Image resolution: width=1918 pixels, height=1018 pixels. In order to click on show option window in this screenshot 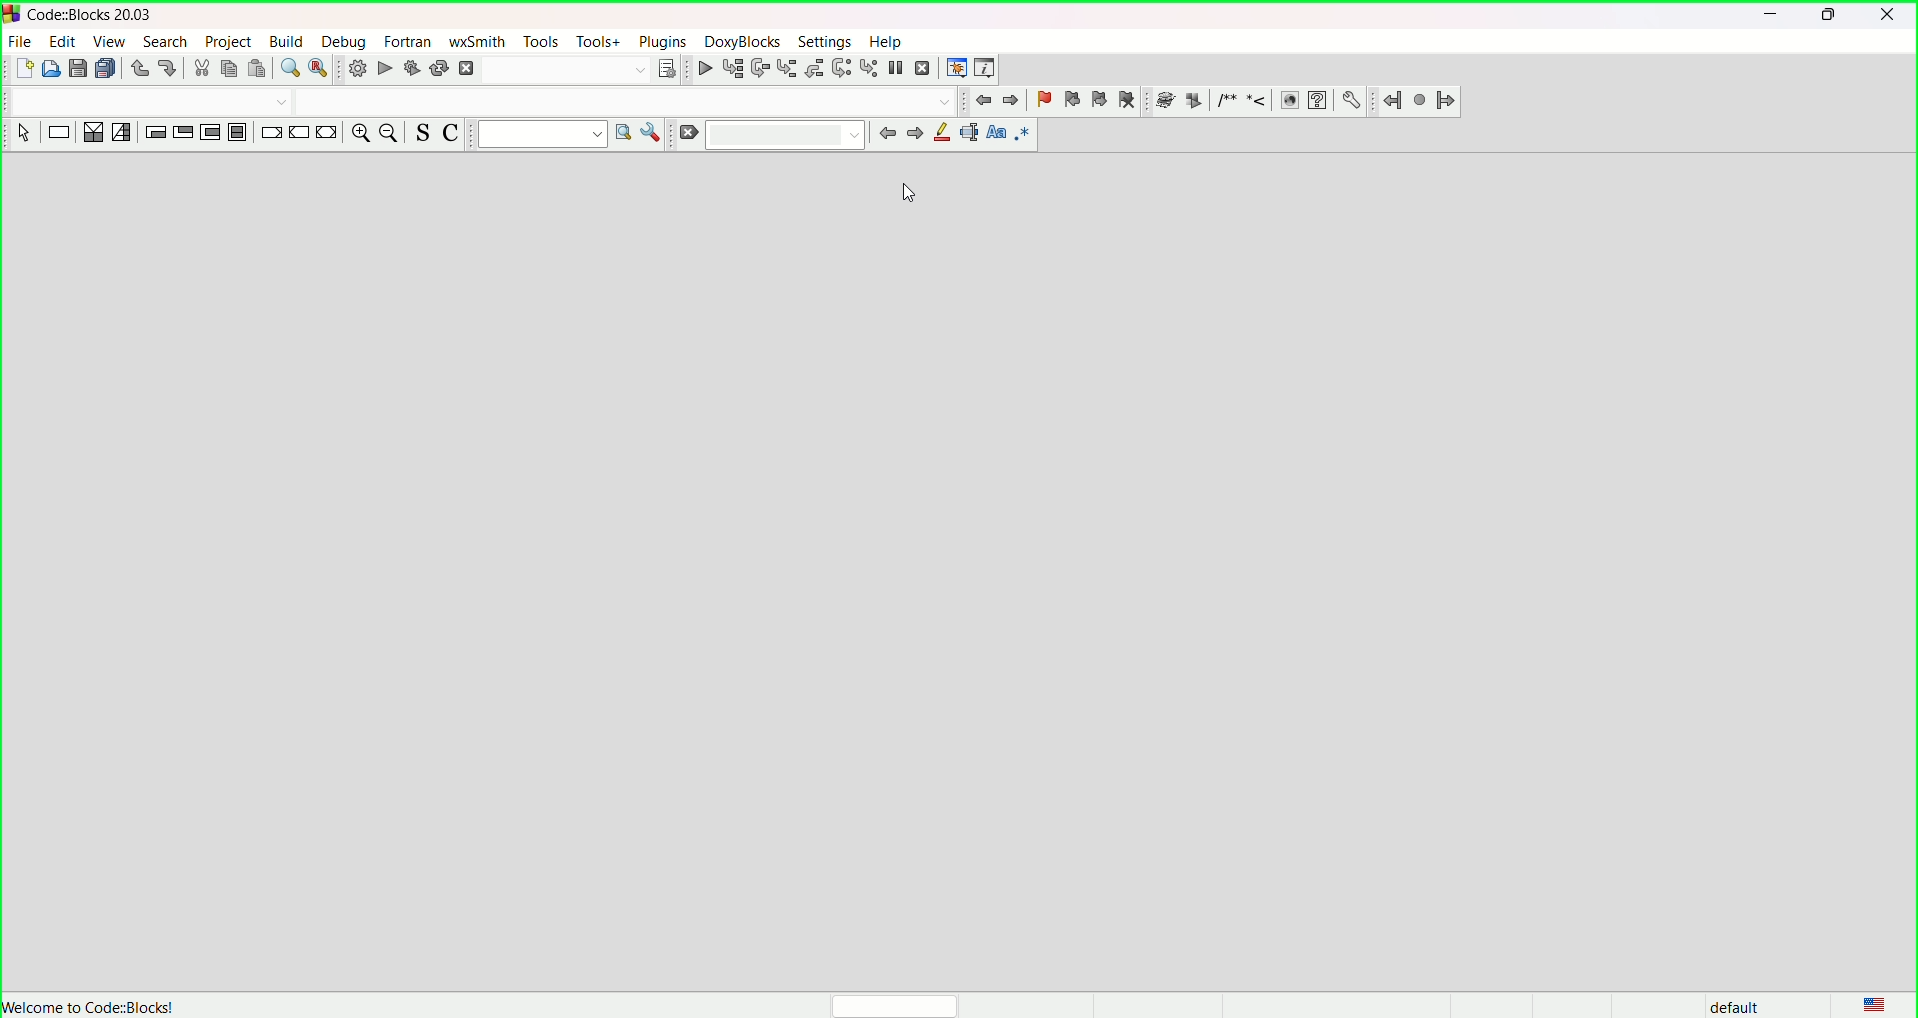, I will do `click(655, 132)`.